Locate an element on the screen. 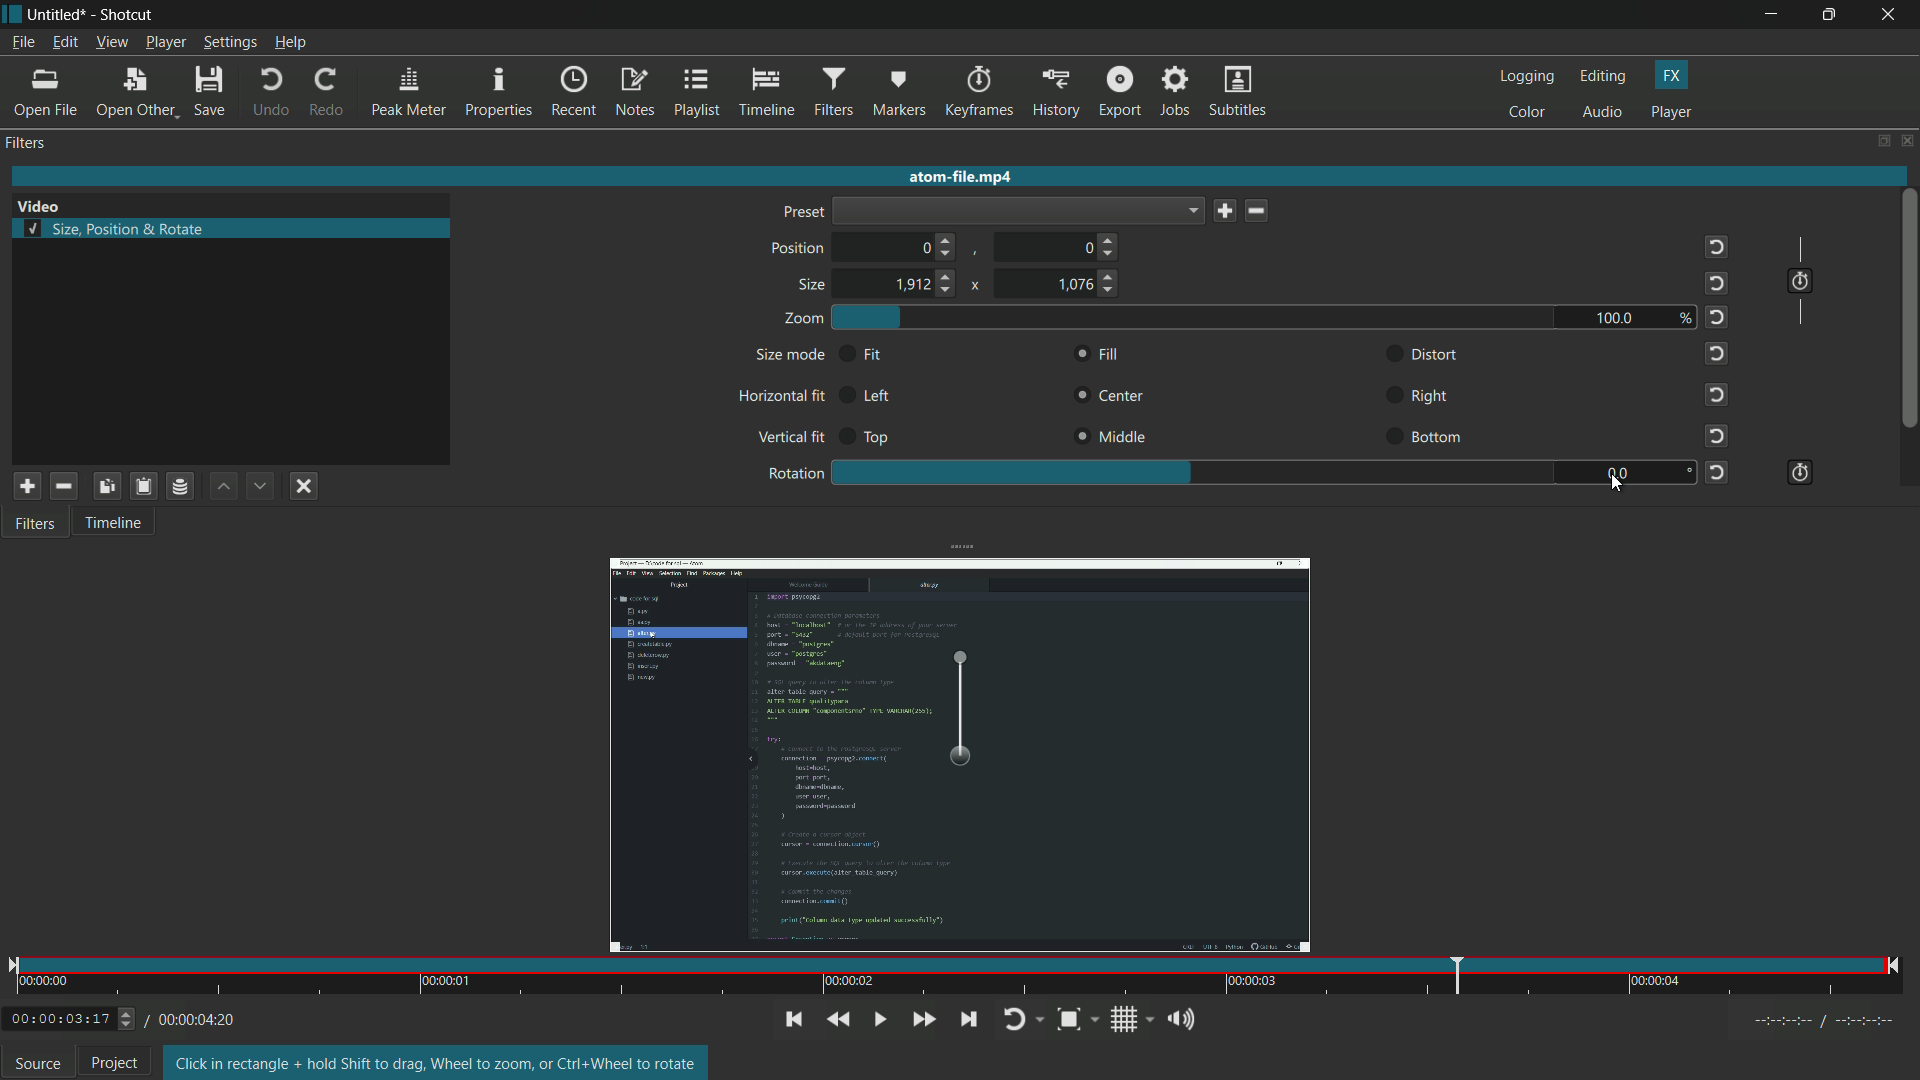 This screenshot has width=1920, height=1080. recent is located at coordinates (573, 92).